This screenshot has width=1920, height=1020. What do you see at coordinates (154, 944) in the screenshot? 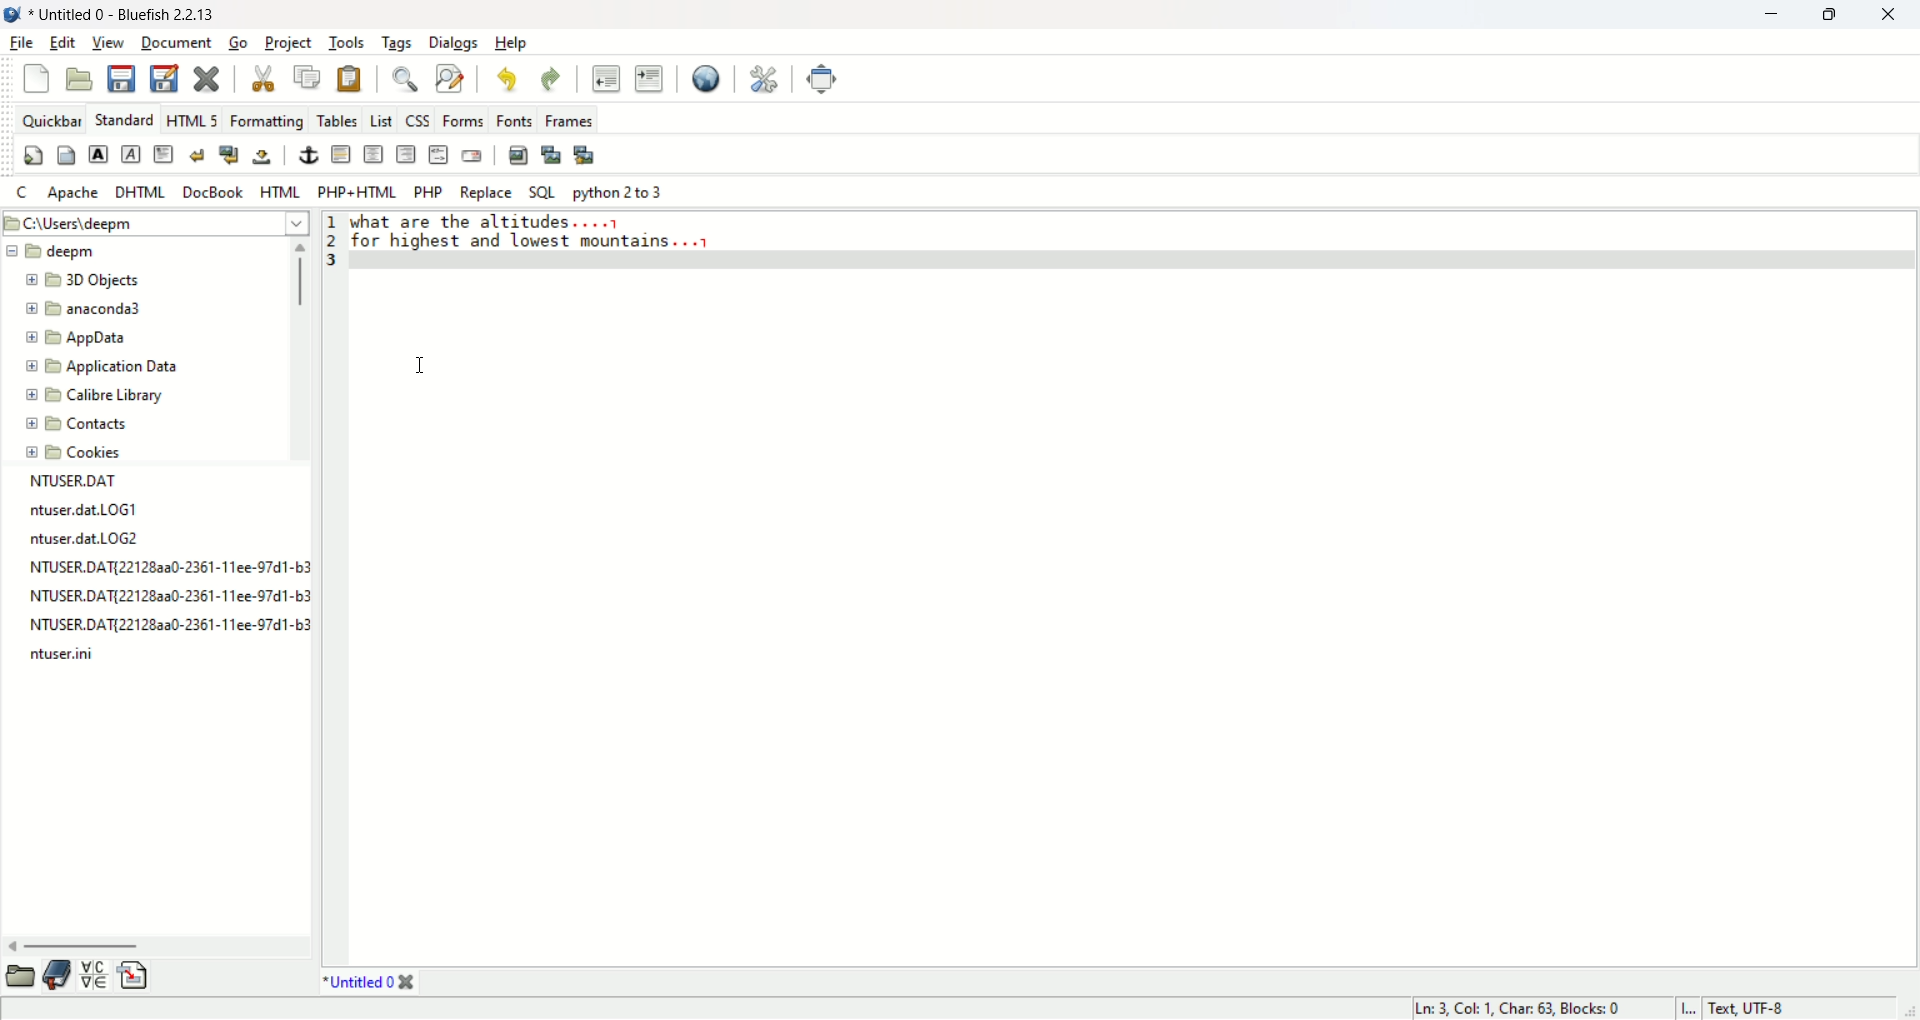
I see `horizontal scroll bar` at bounding box center [154, 944].